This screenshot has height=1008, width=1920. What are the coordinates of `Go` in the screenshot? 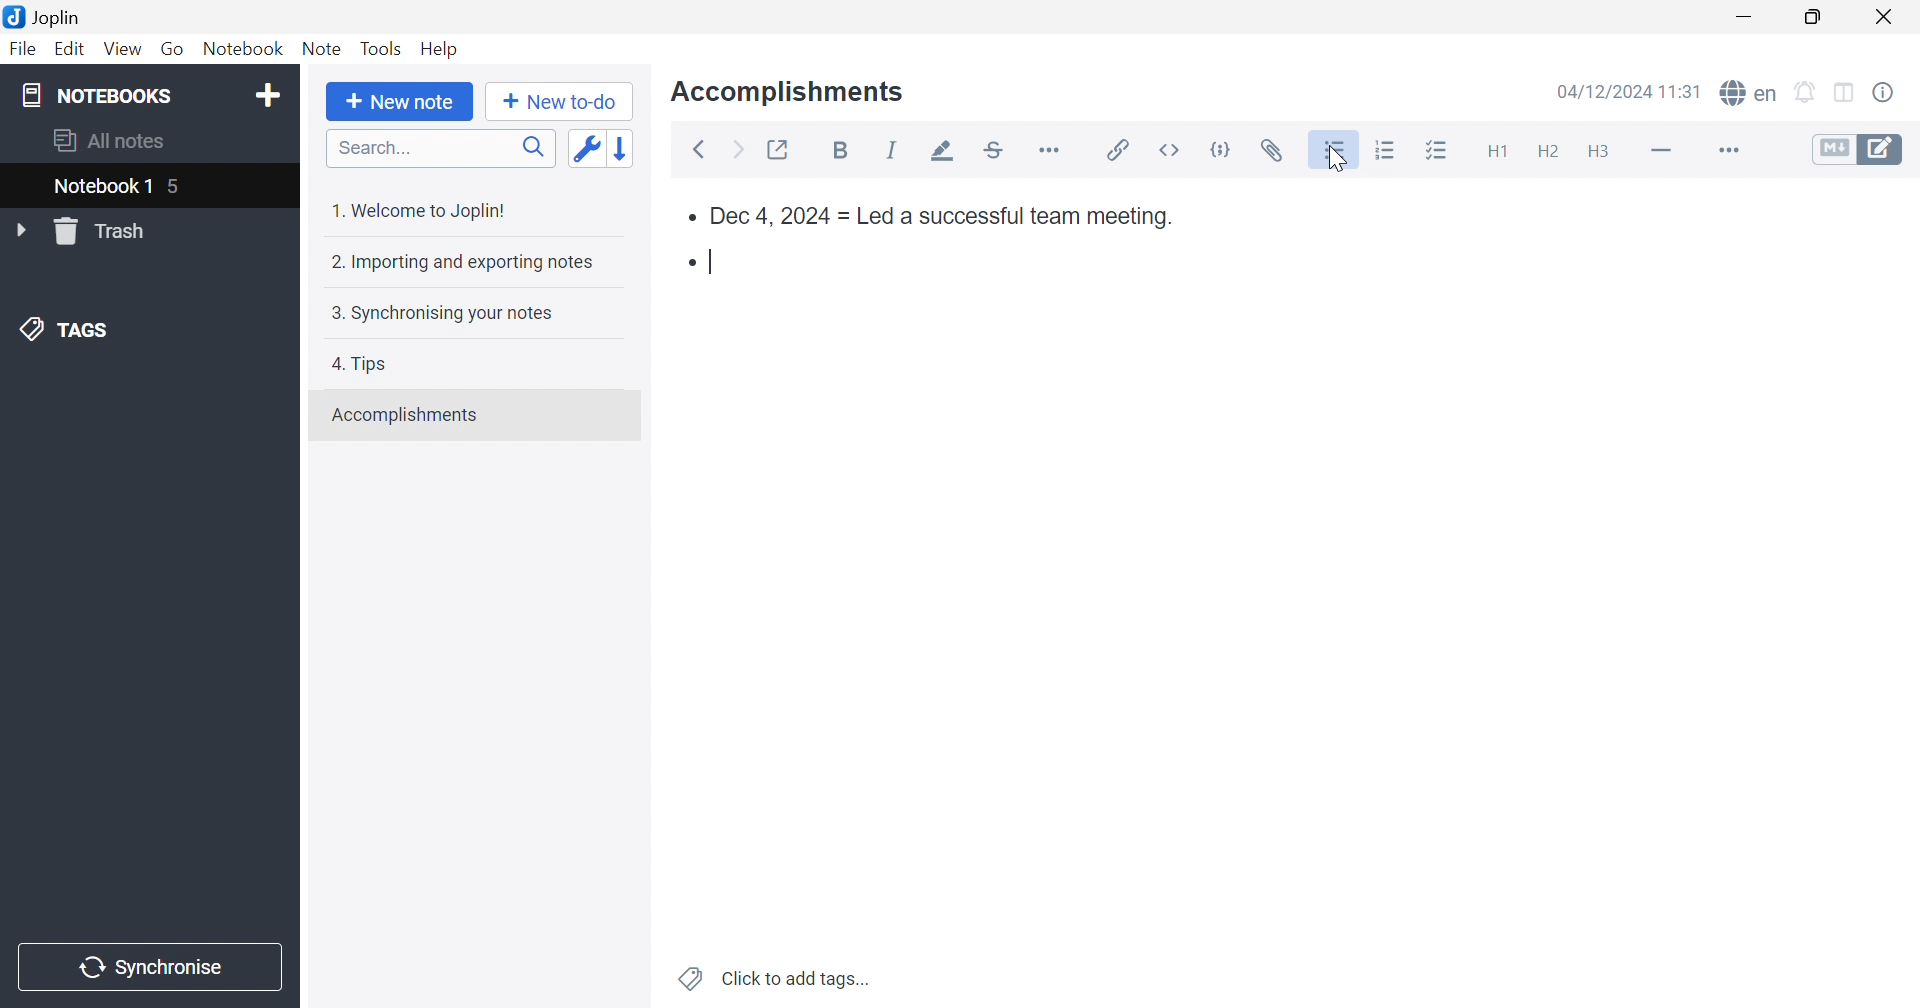 It's located at (175, 50).